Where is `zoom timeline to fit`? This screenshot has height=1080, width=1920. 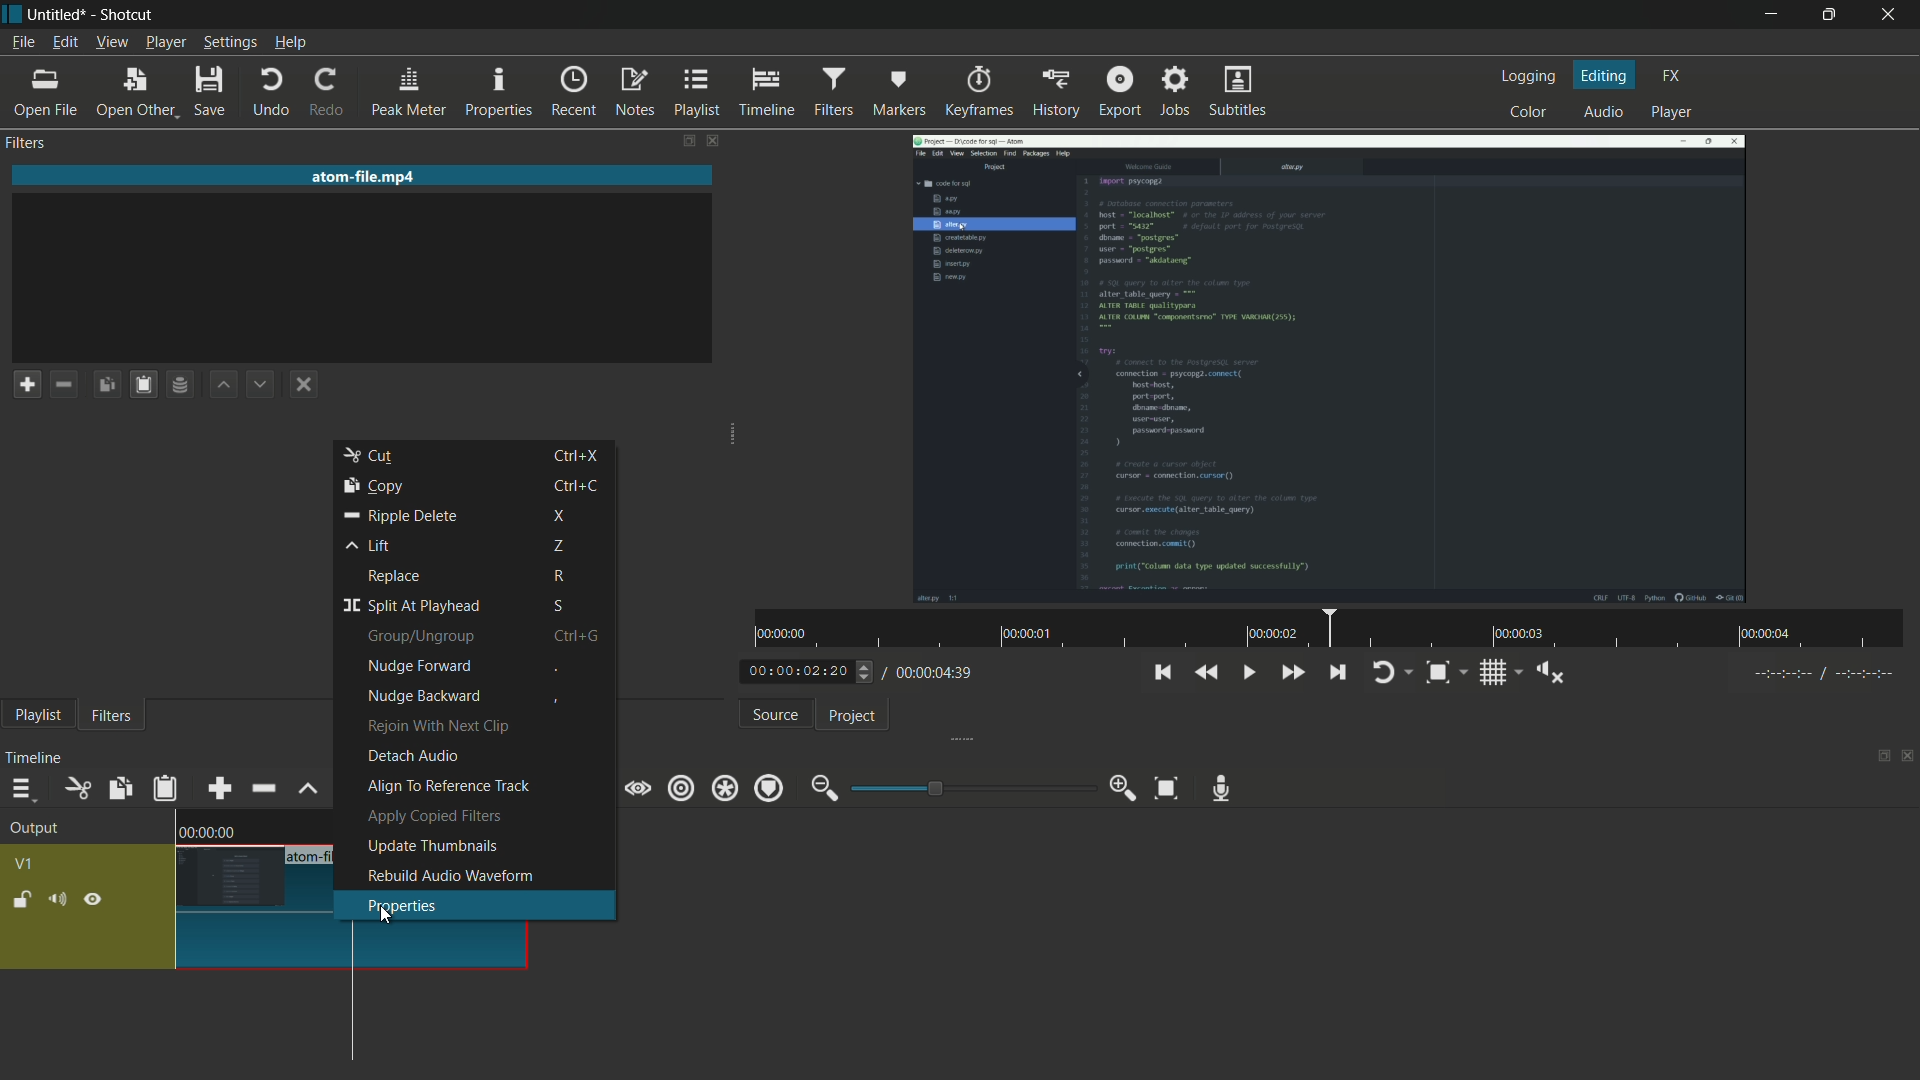
zoom timeline to fit is located at coordinates (1167, 788).